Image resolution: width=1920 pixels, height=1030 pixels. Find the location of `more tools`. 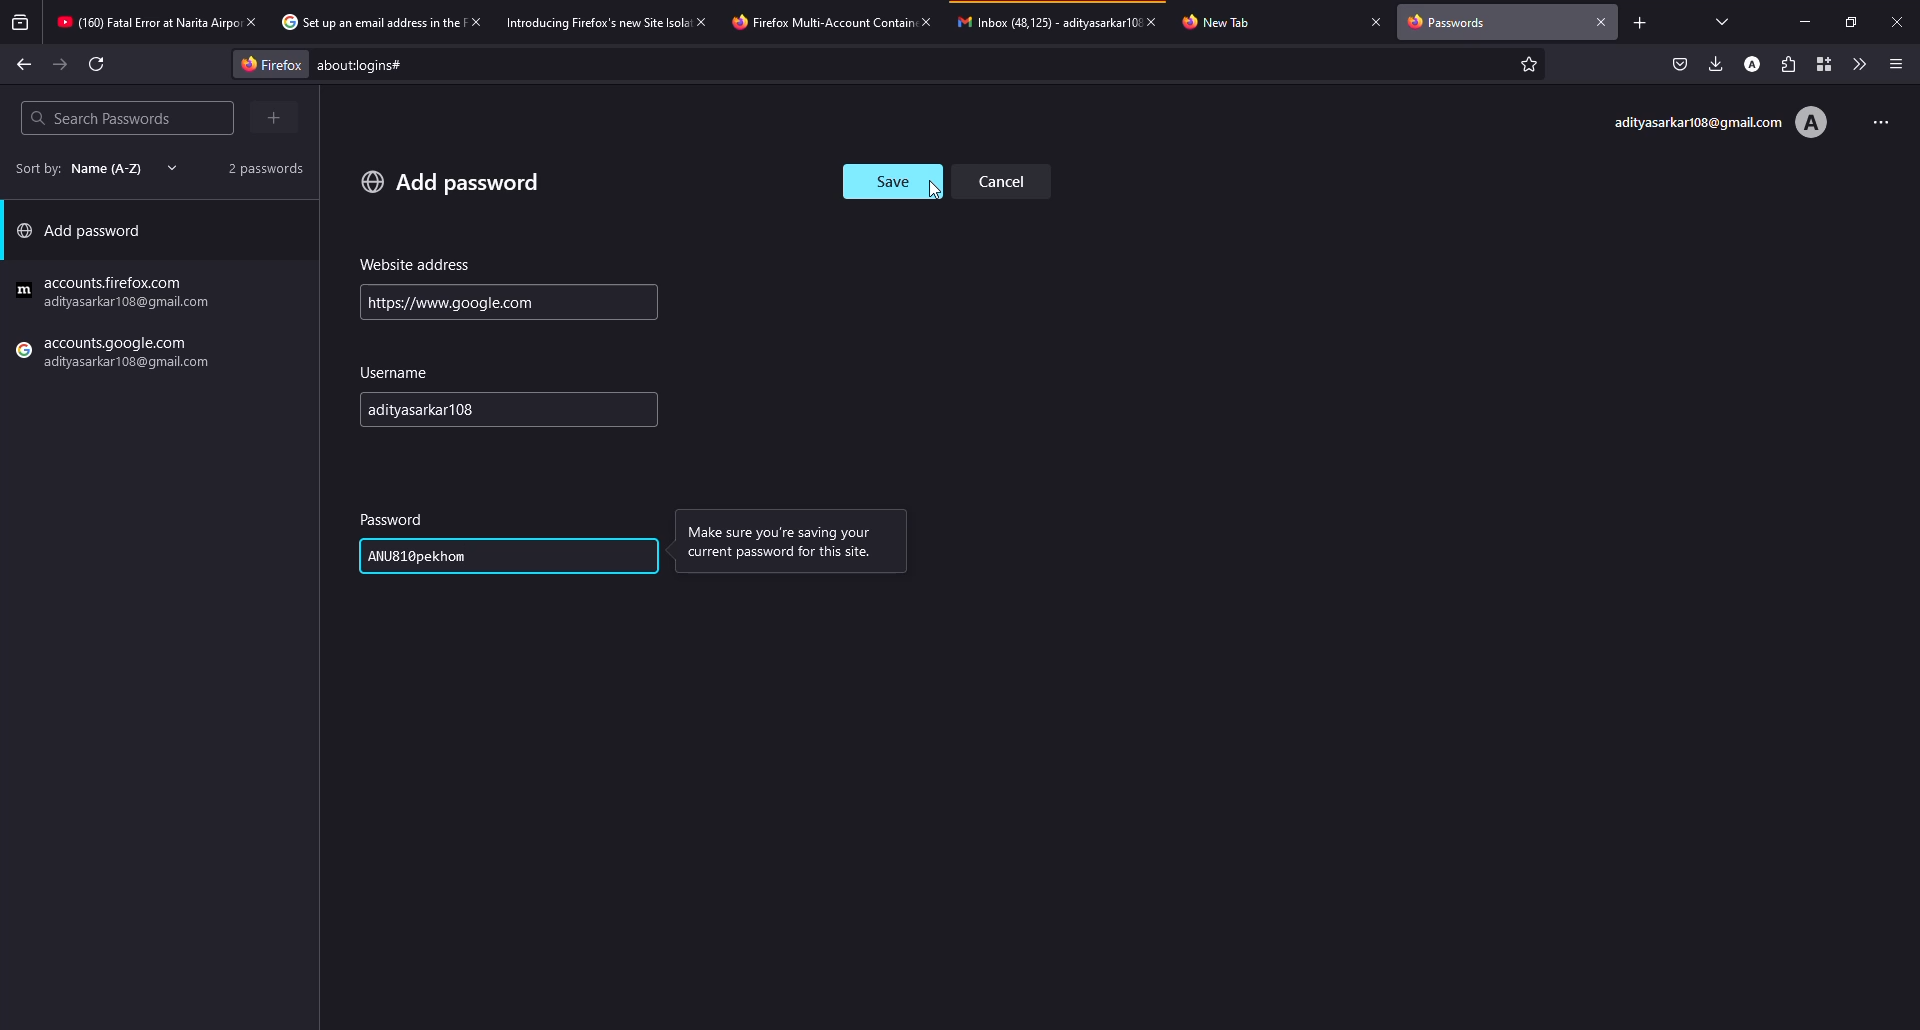

more tools is located at coordinates (1855, 64).